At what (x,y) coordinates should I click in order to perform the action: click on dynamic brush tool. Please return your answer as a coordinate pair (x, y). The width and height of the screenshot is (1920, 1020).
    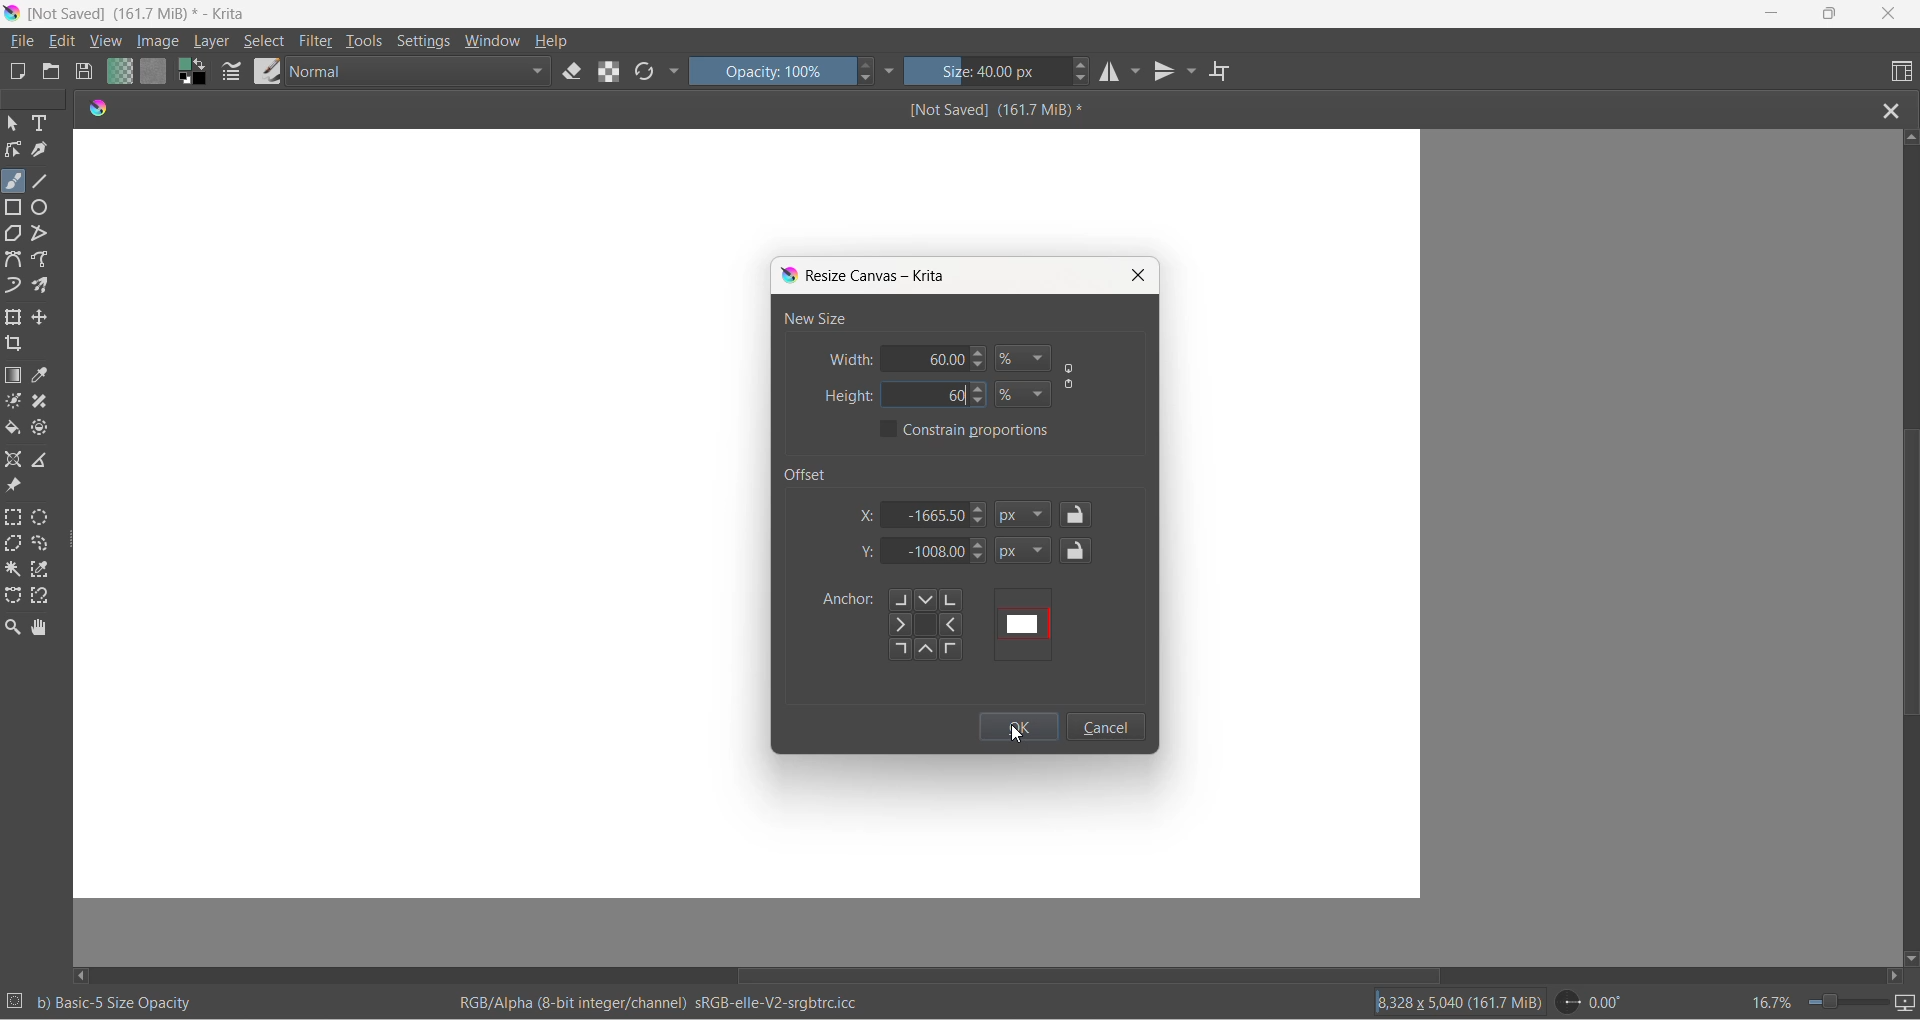
    Looking at the image, I should click on (15, 287).